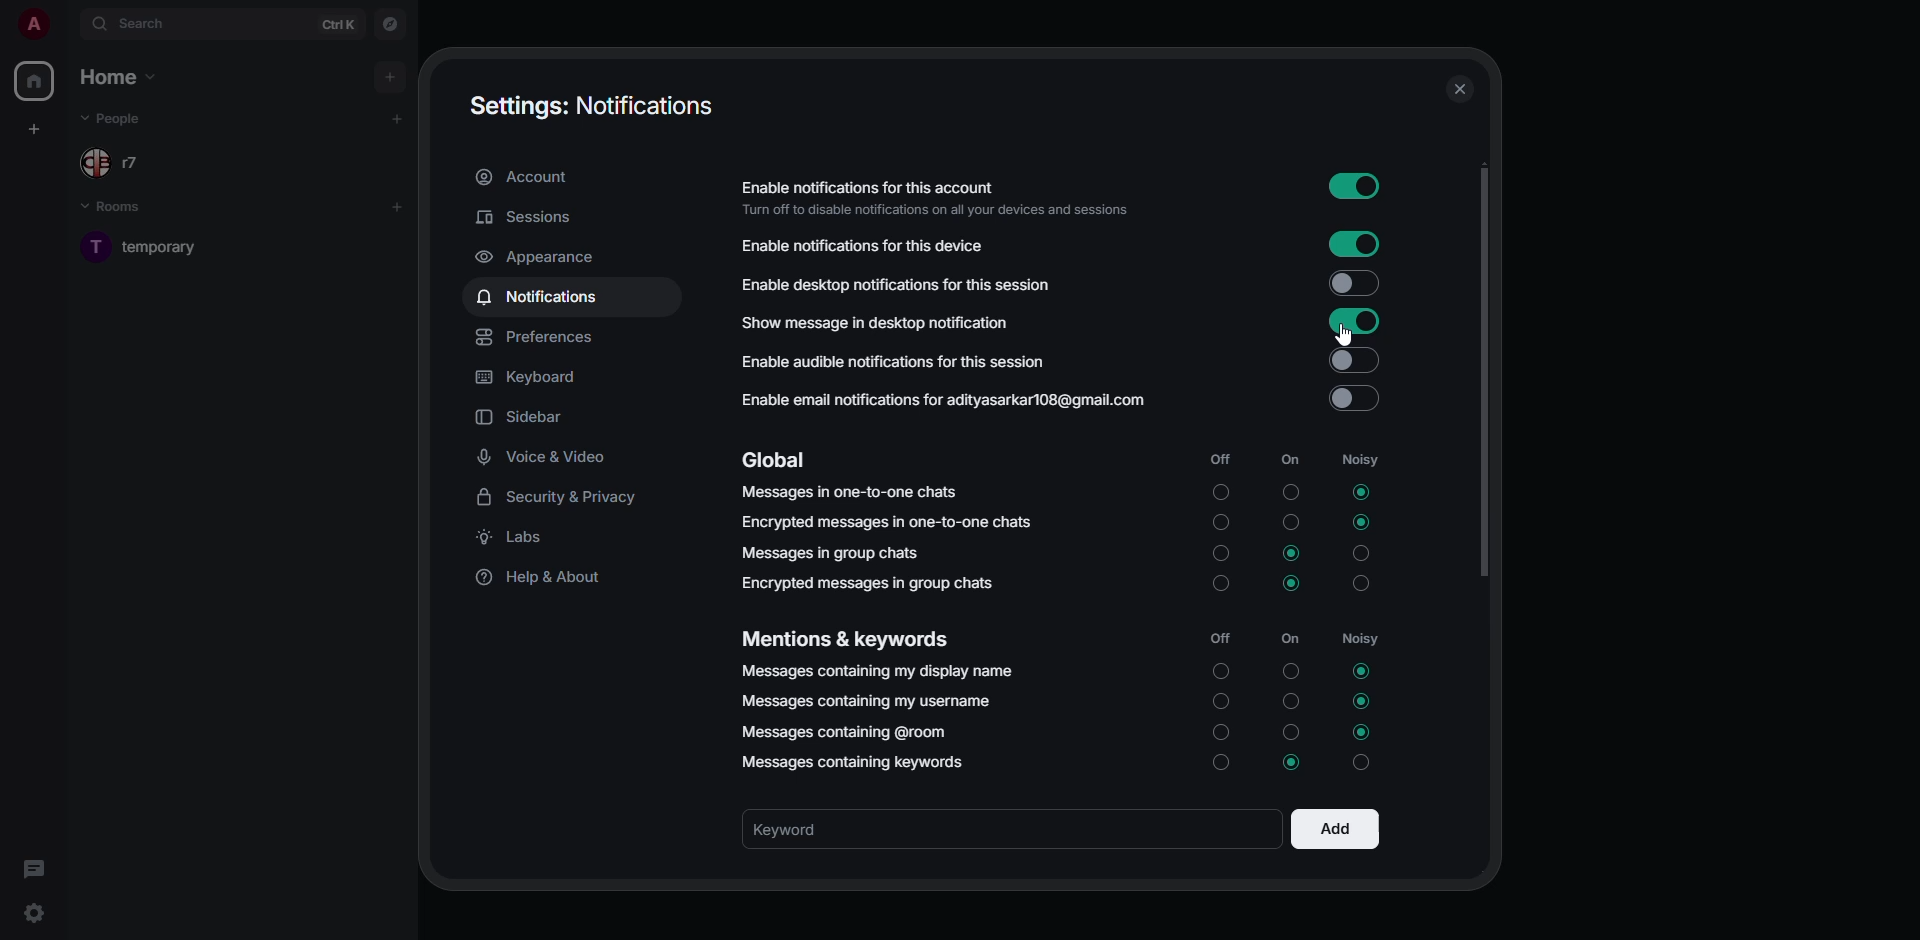 The width and height of the screenshot is (1920, 940). I want to click on close, so click(1464, 89).